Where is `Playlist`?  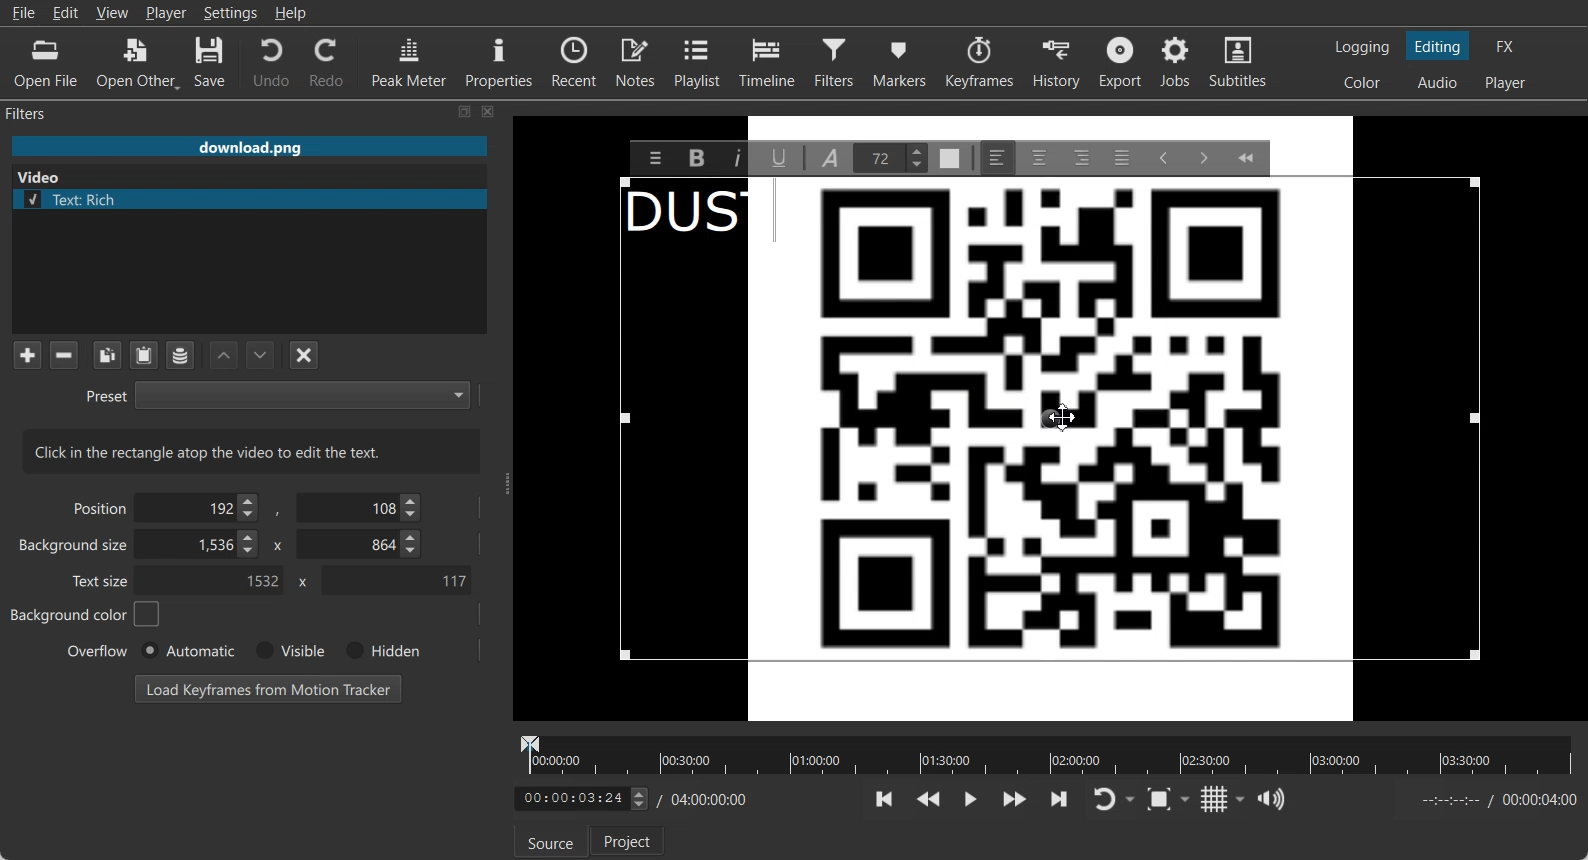 Playlist is located at coordinates (700, 61).